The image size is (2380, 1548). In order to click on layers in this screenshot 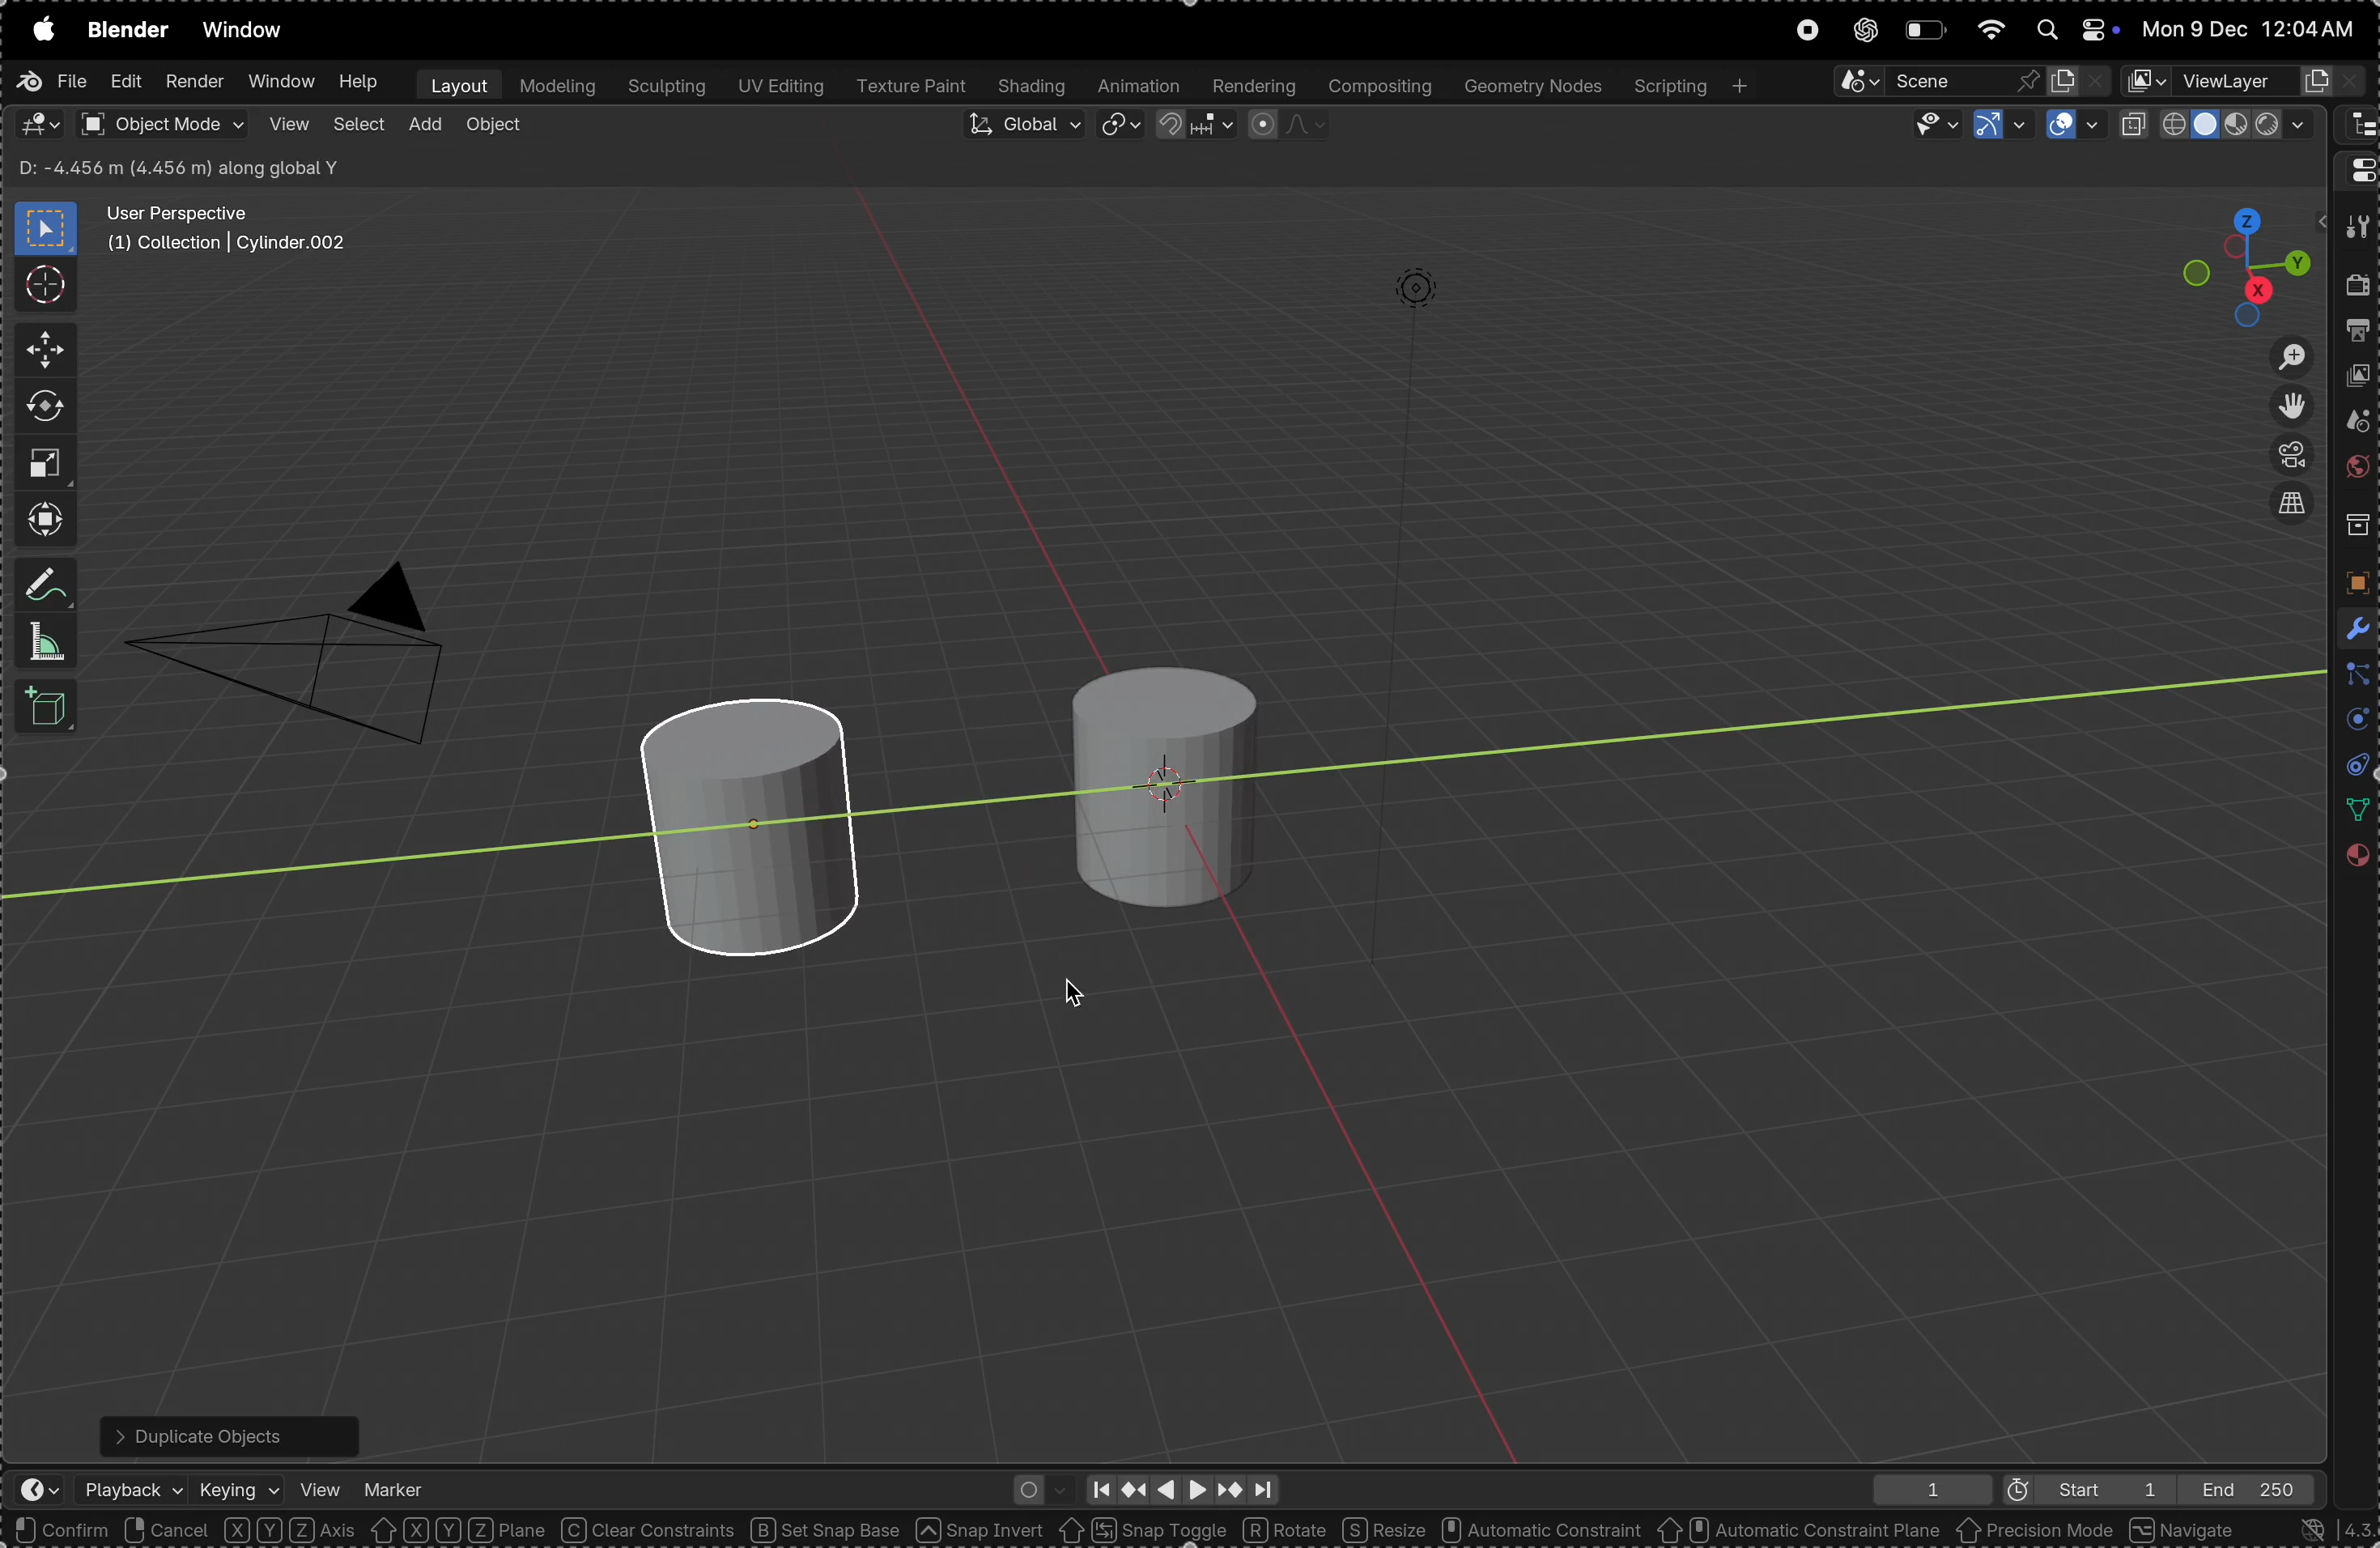, I will do `click(2351, 722)`.